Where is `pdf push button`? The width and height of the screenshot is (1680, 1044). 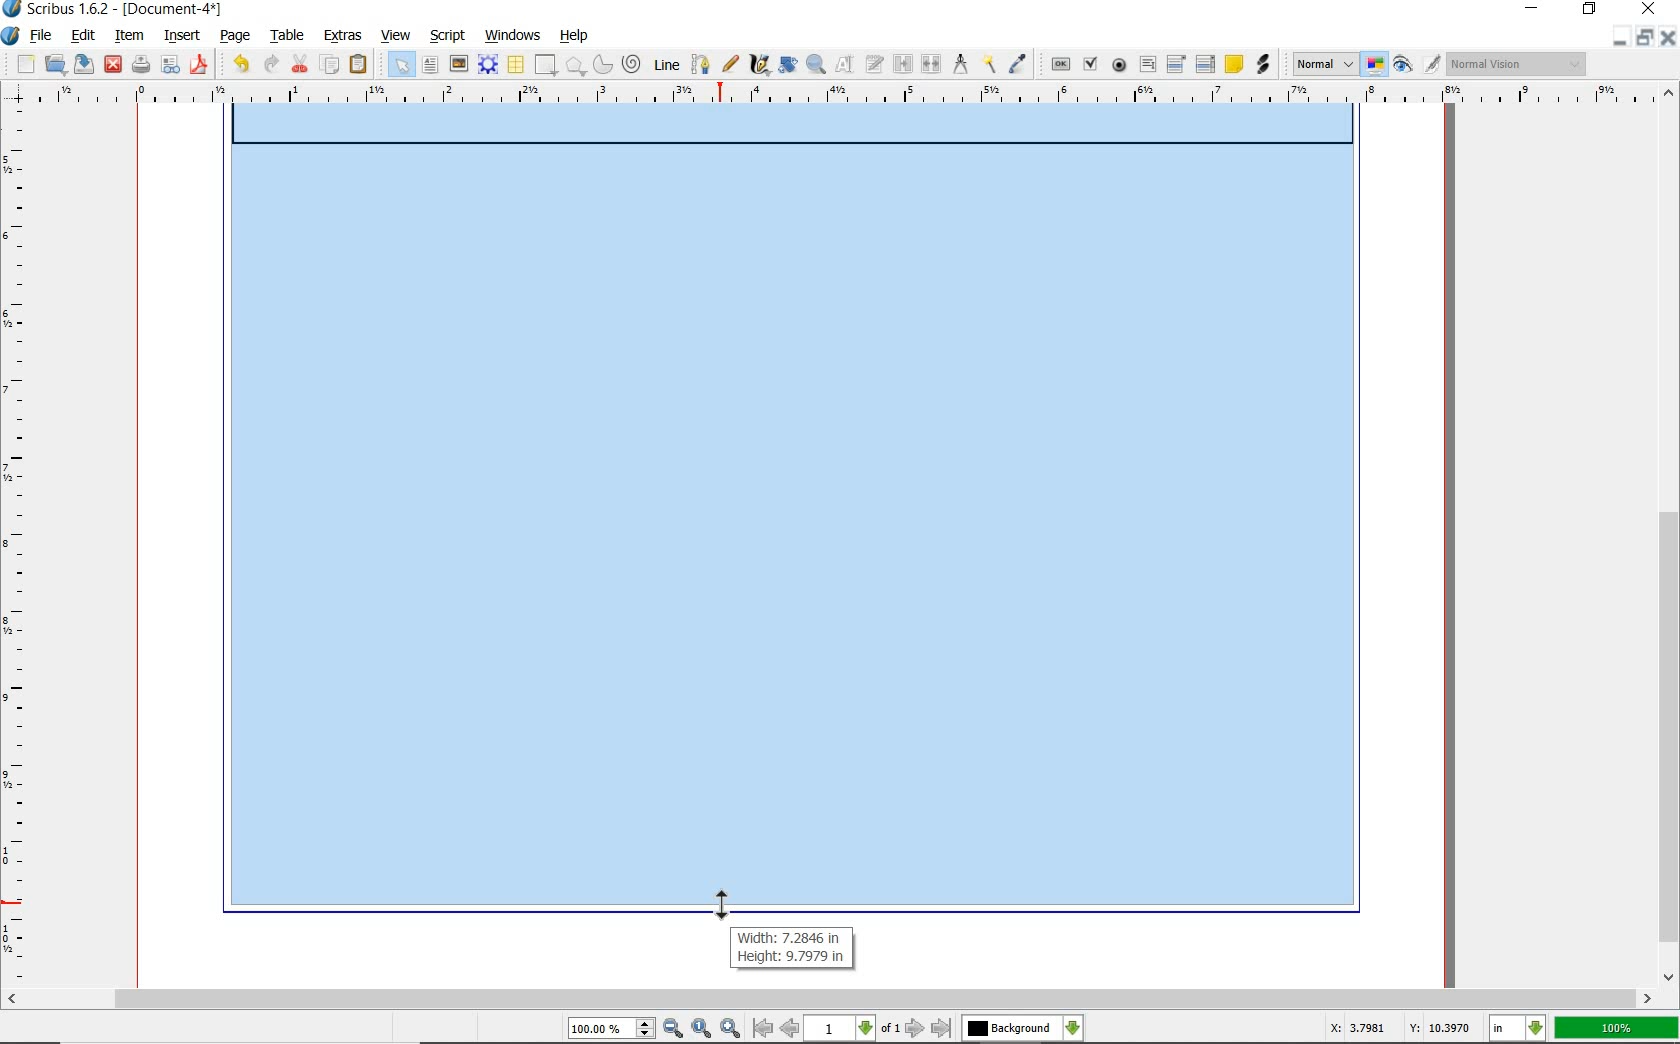
pdf push button is located at coordinates (1057, 63).